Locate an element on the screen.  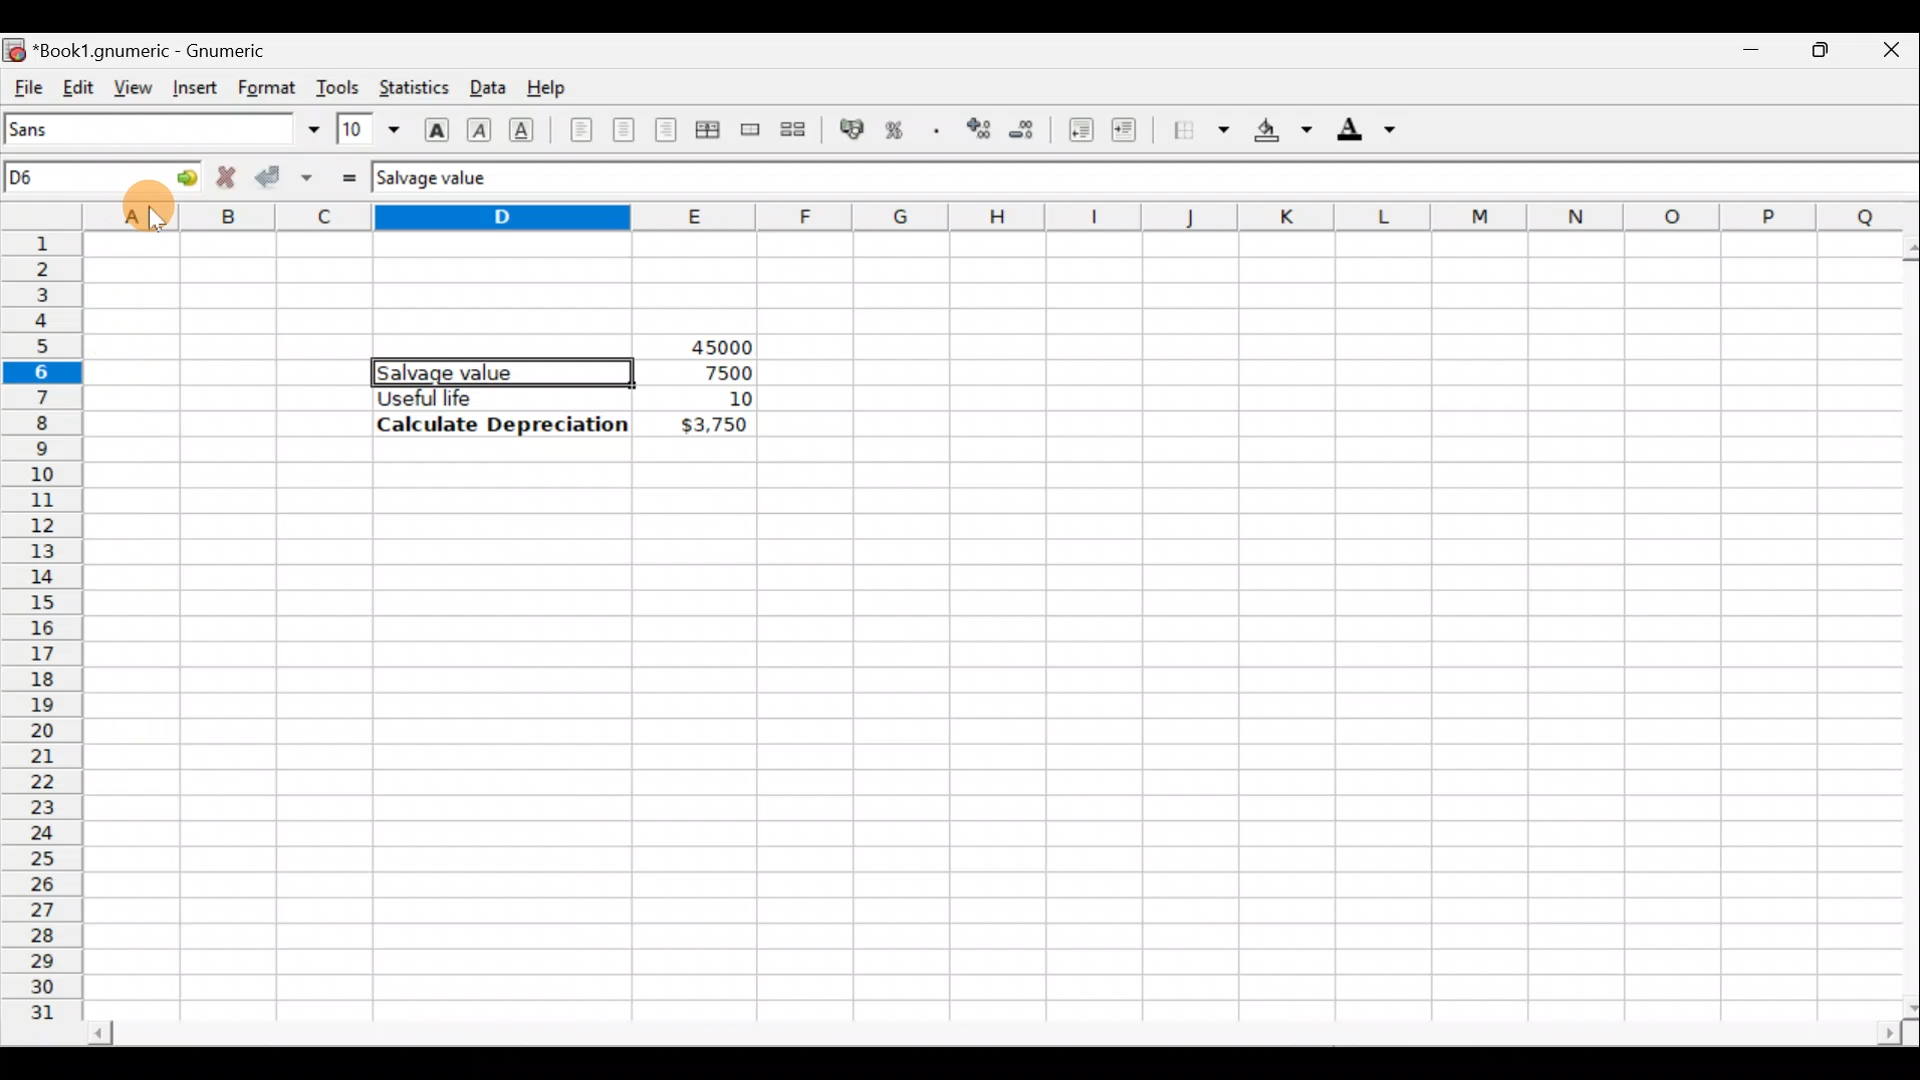
Foreground is located at coordinates (1378, 131).